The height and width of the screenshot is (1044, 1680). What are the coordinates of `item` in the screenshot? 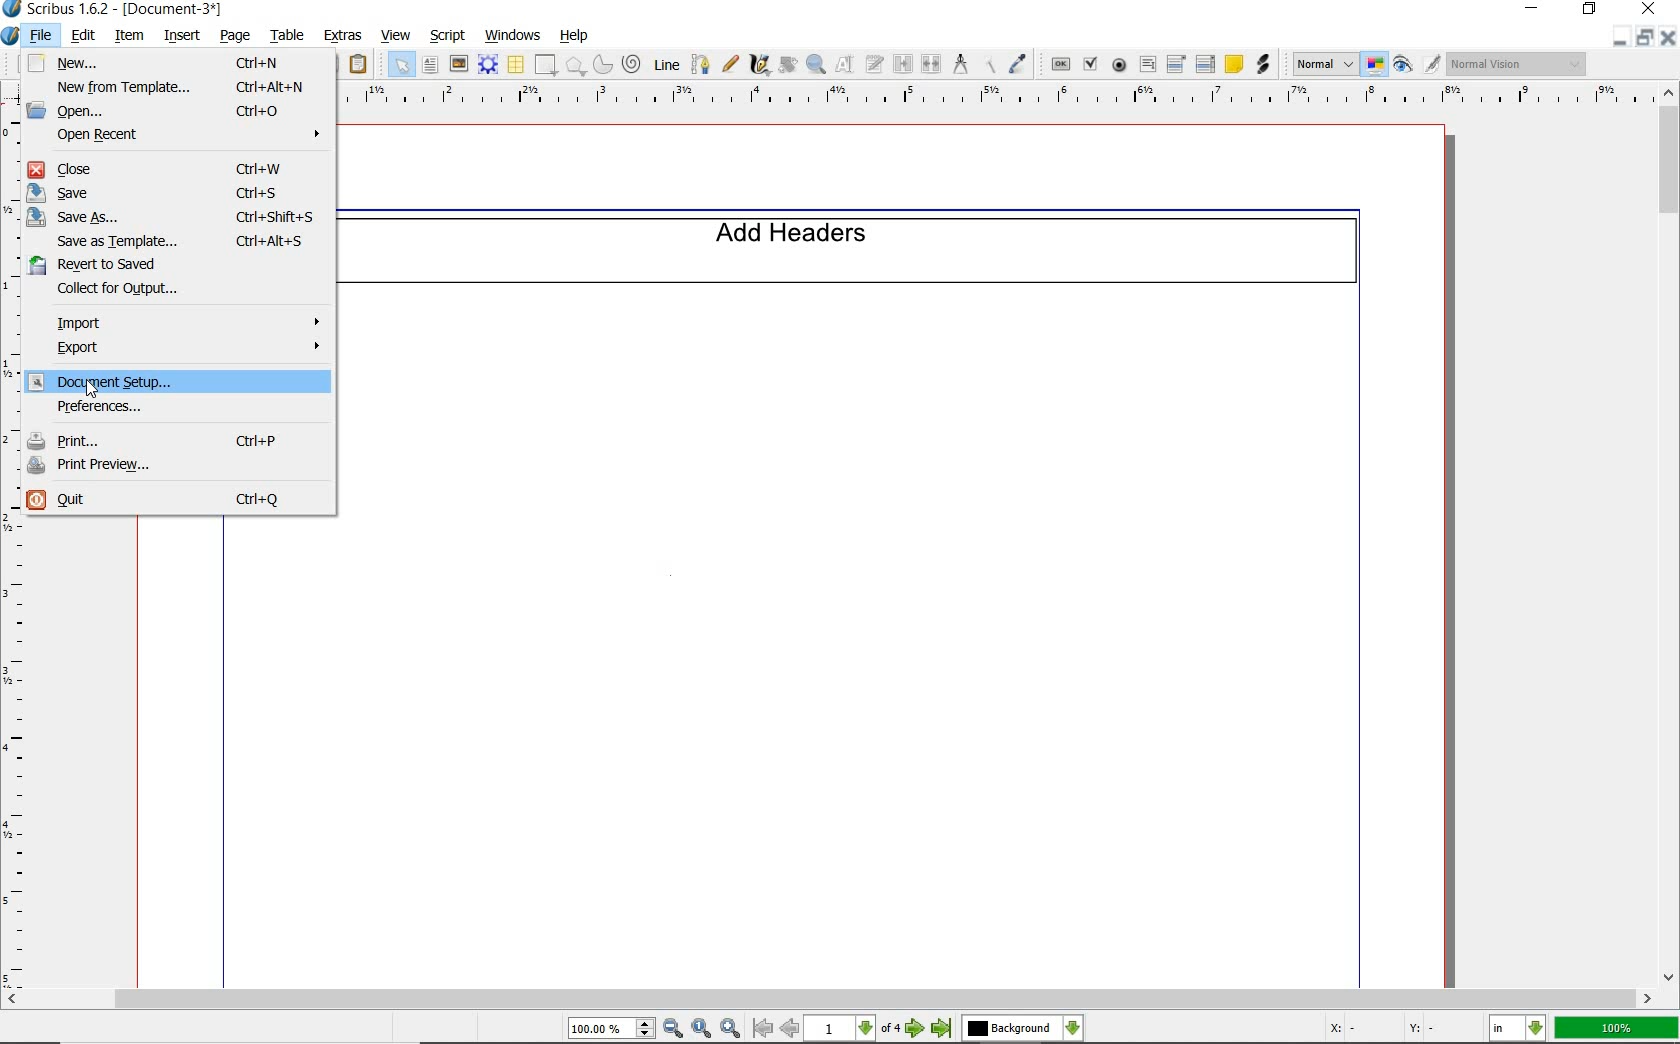 It's located at (129, 37).